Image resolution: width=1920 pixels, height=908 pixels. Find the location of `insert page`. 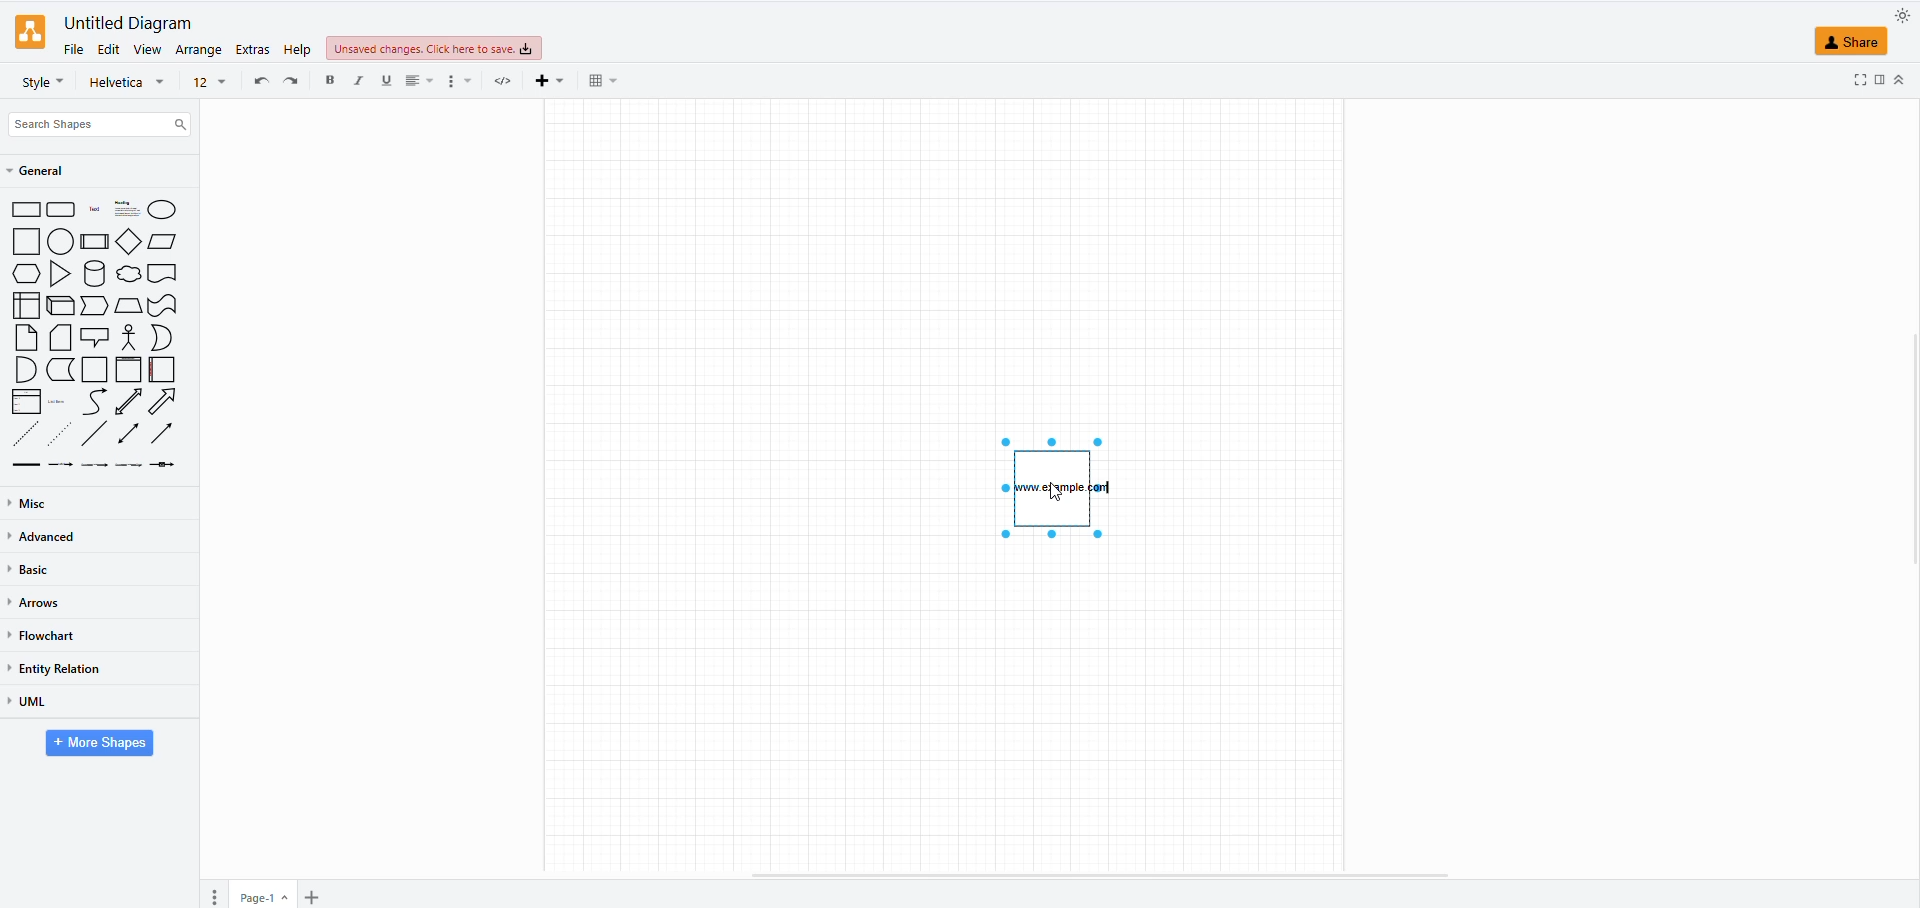

insert page is located at coordinates (310, 897).